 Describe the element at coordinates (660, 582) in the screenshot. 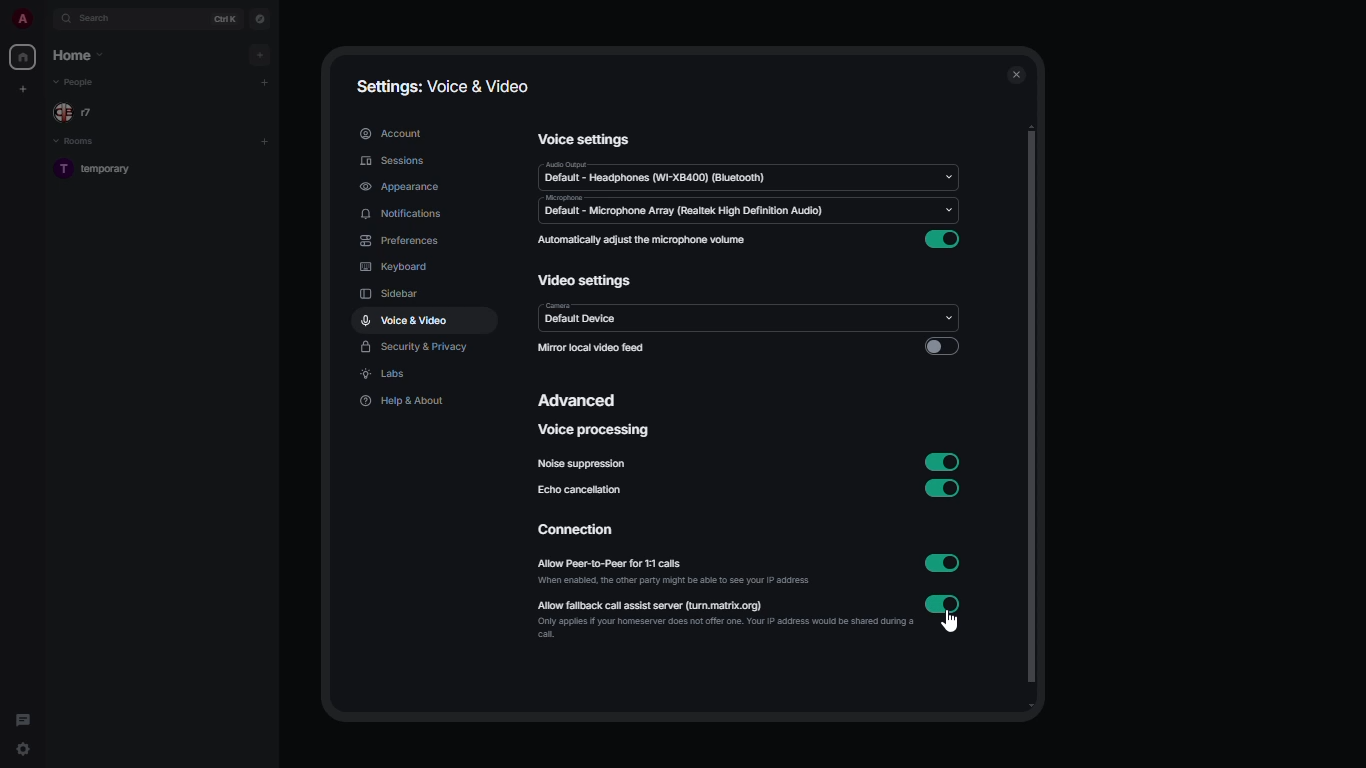

I see `‘When enabled, the other party might be able to see your IP address` at that location.